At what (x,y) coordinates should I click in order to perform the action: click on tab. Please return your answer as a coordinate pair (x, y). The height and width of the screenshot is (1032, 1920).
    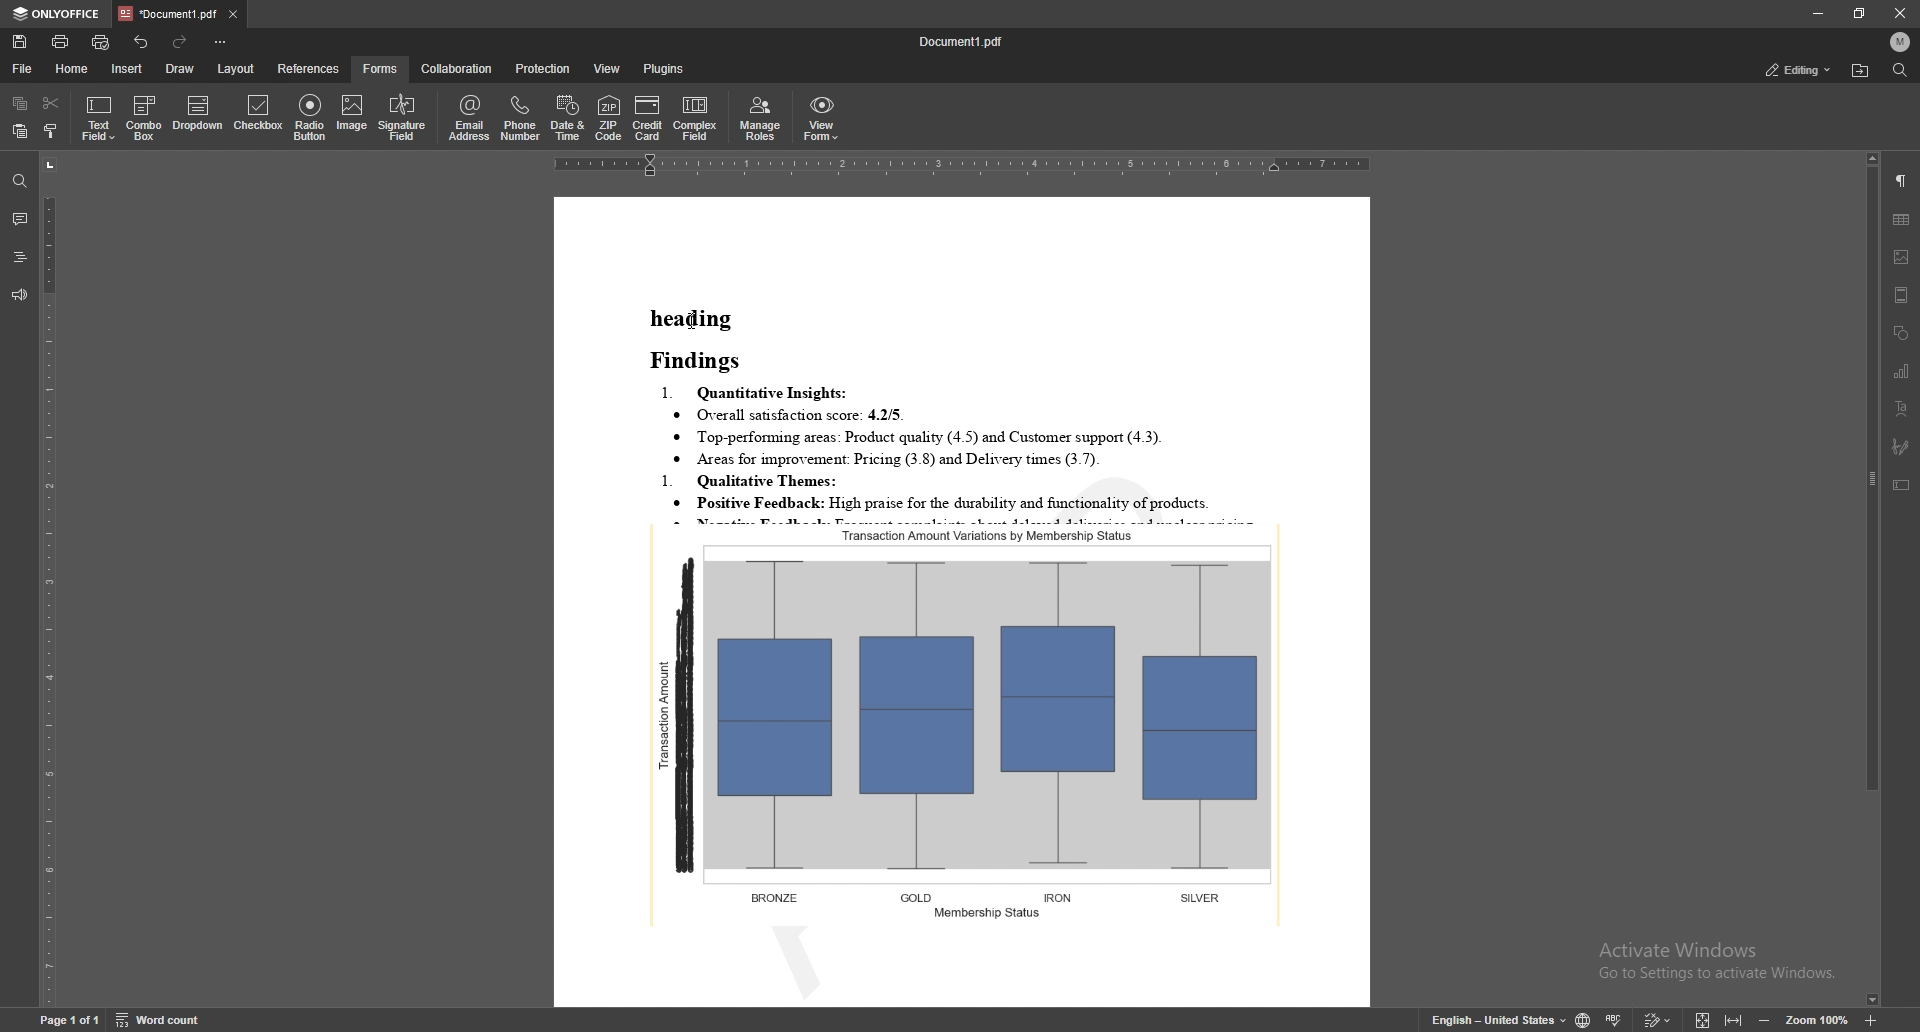
    Looking at the image, I should click on (167, 13).